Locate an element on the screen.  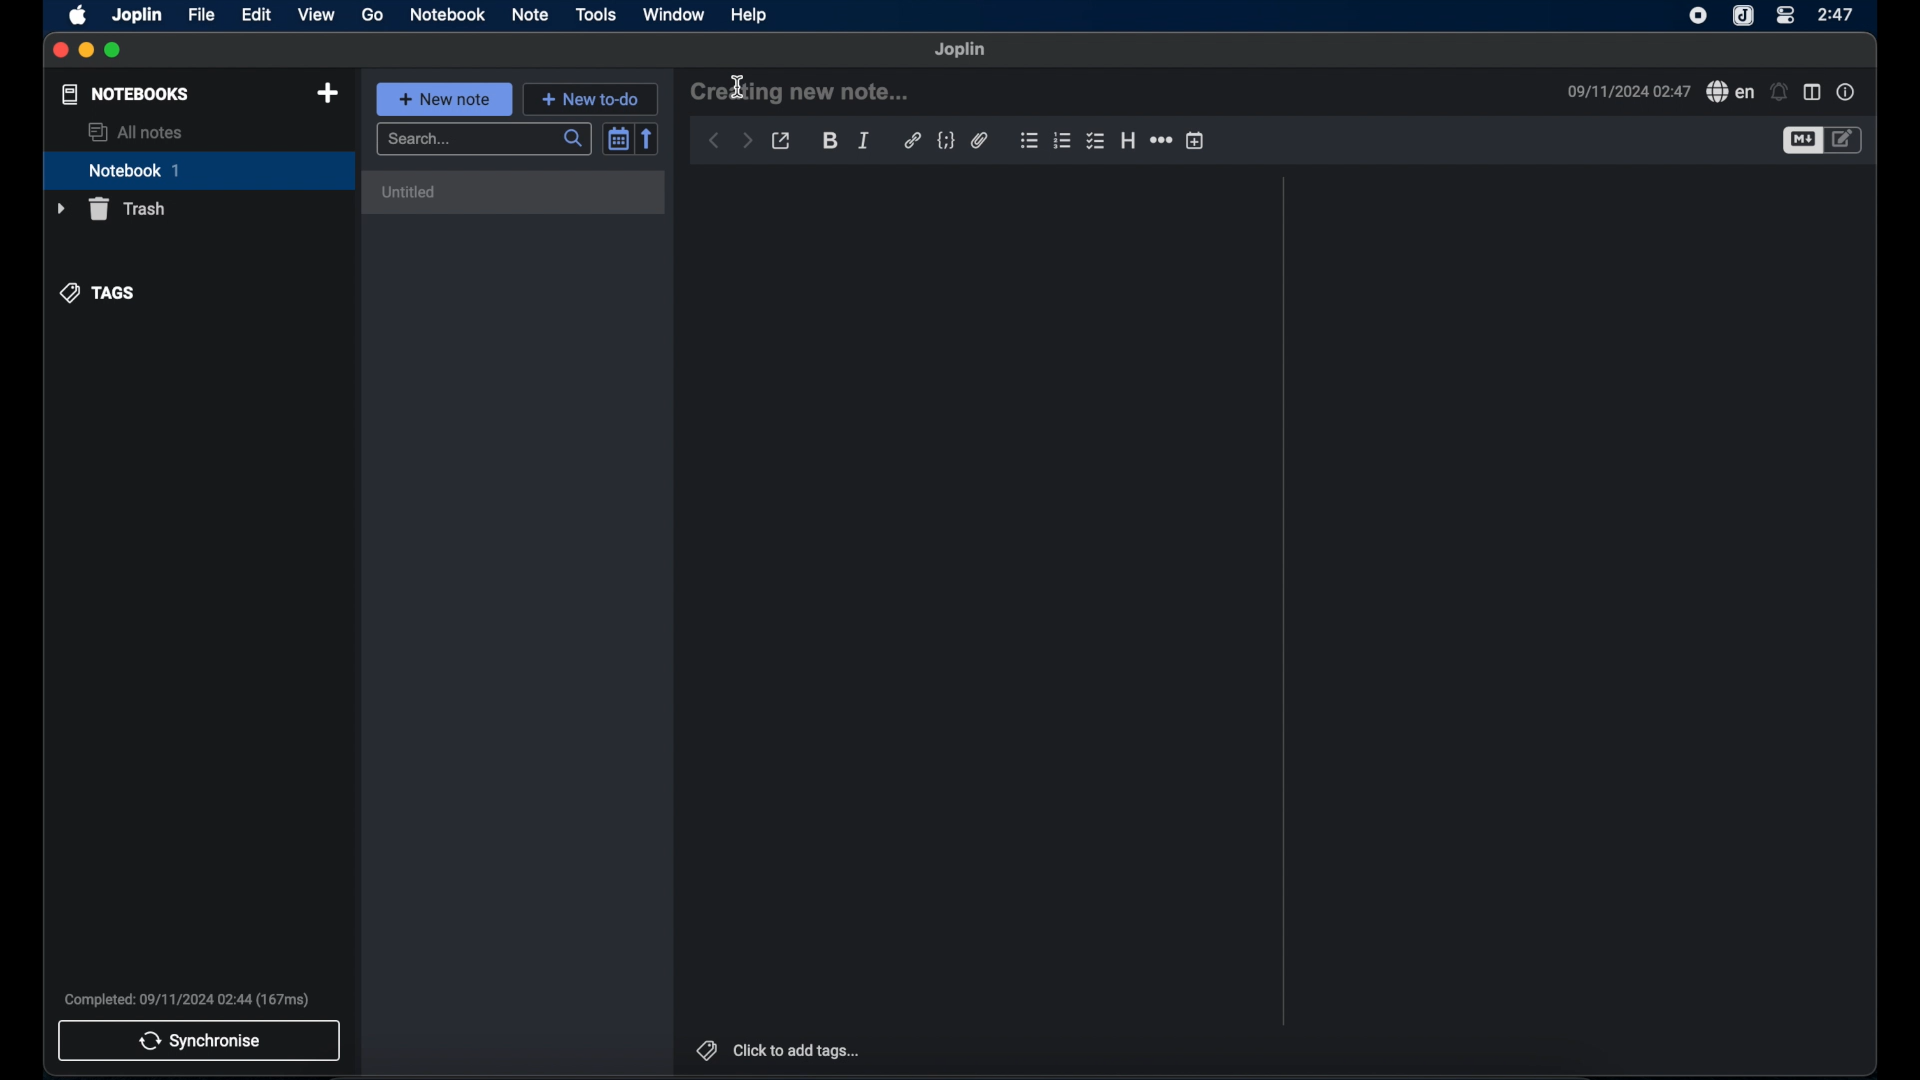
insert time is located at coordinates (1196, 141).